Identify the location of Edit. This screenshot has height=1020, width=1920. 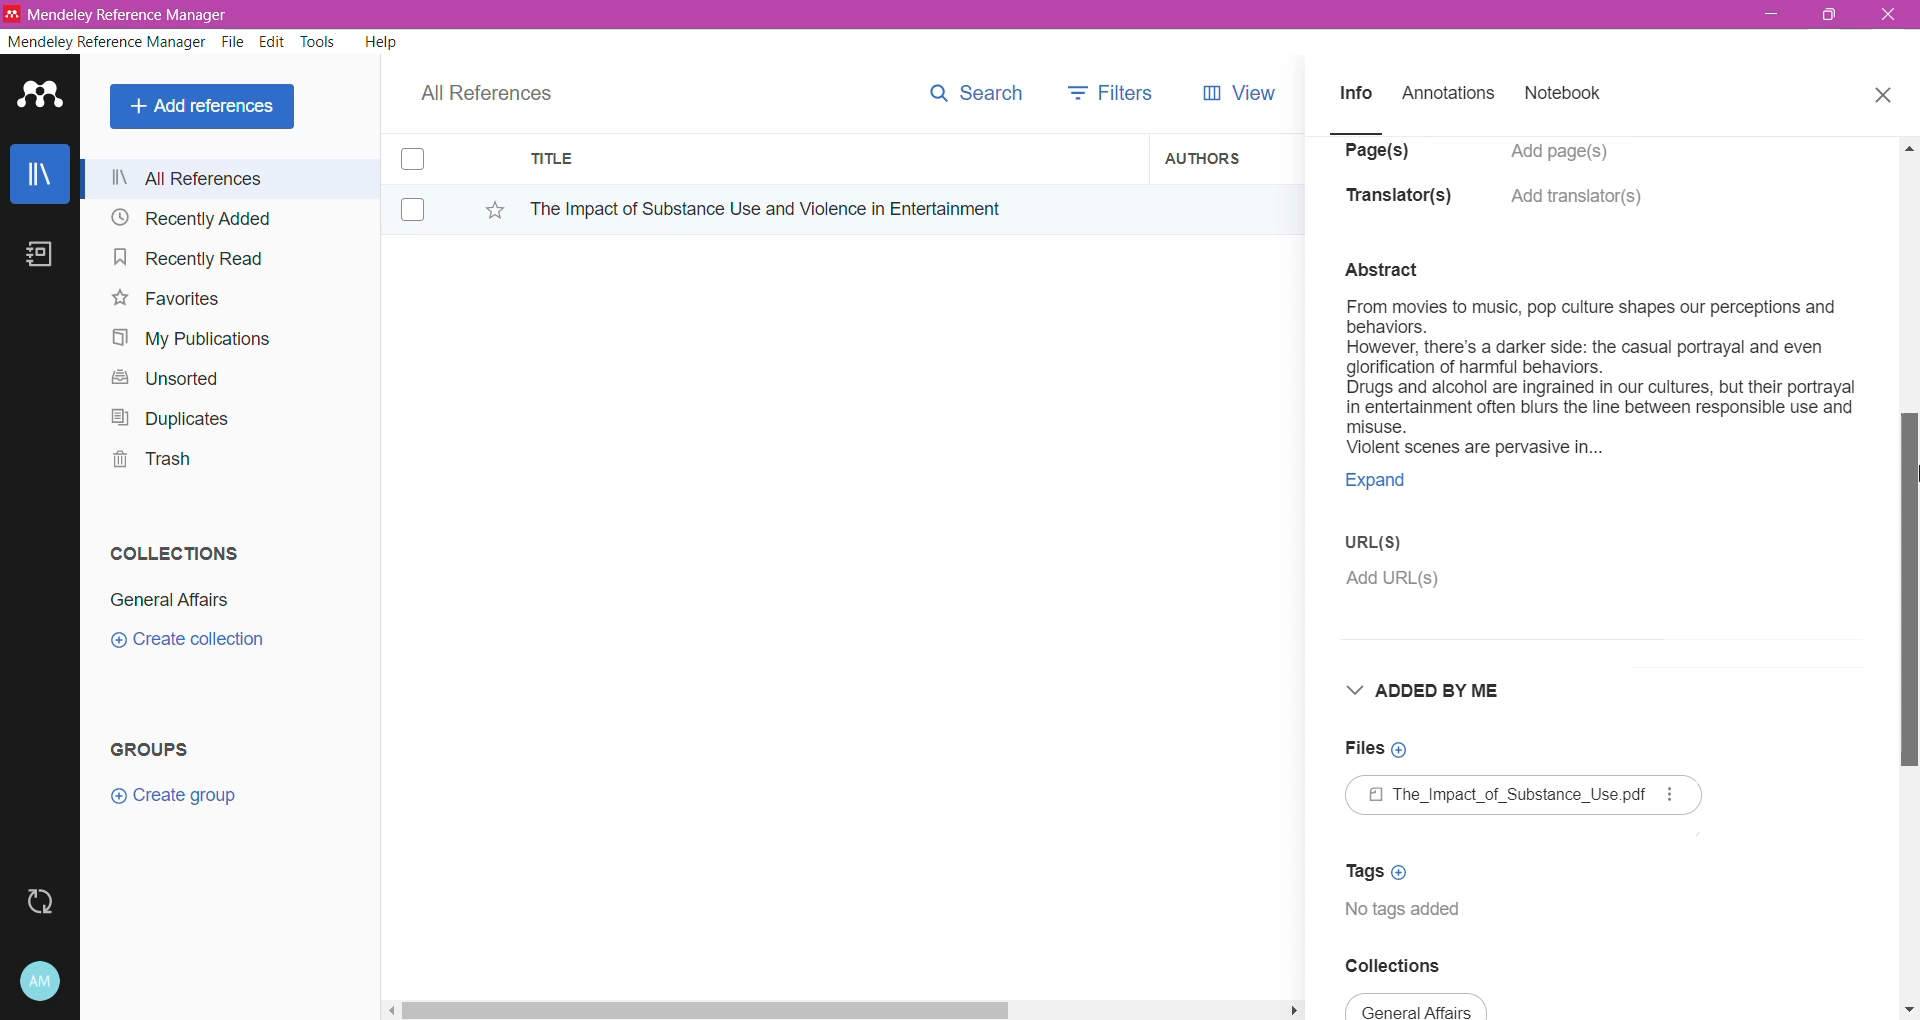
(272, 42).